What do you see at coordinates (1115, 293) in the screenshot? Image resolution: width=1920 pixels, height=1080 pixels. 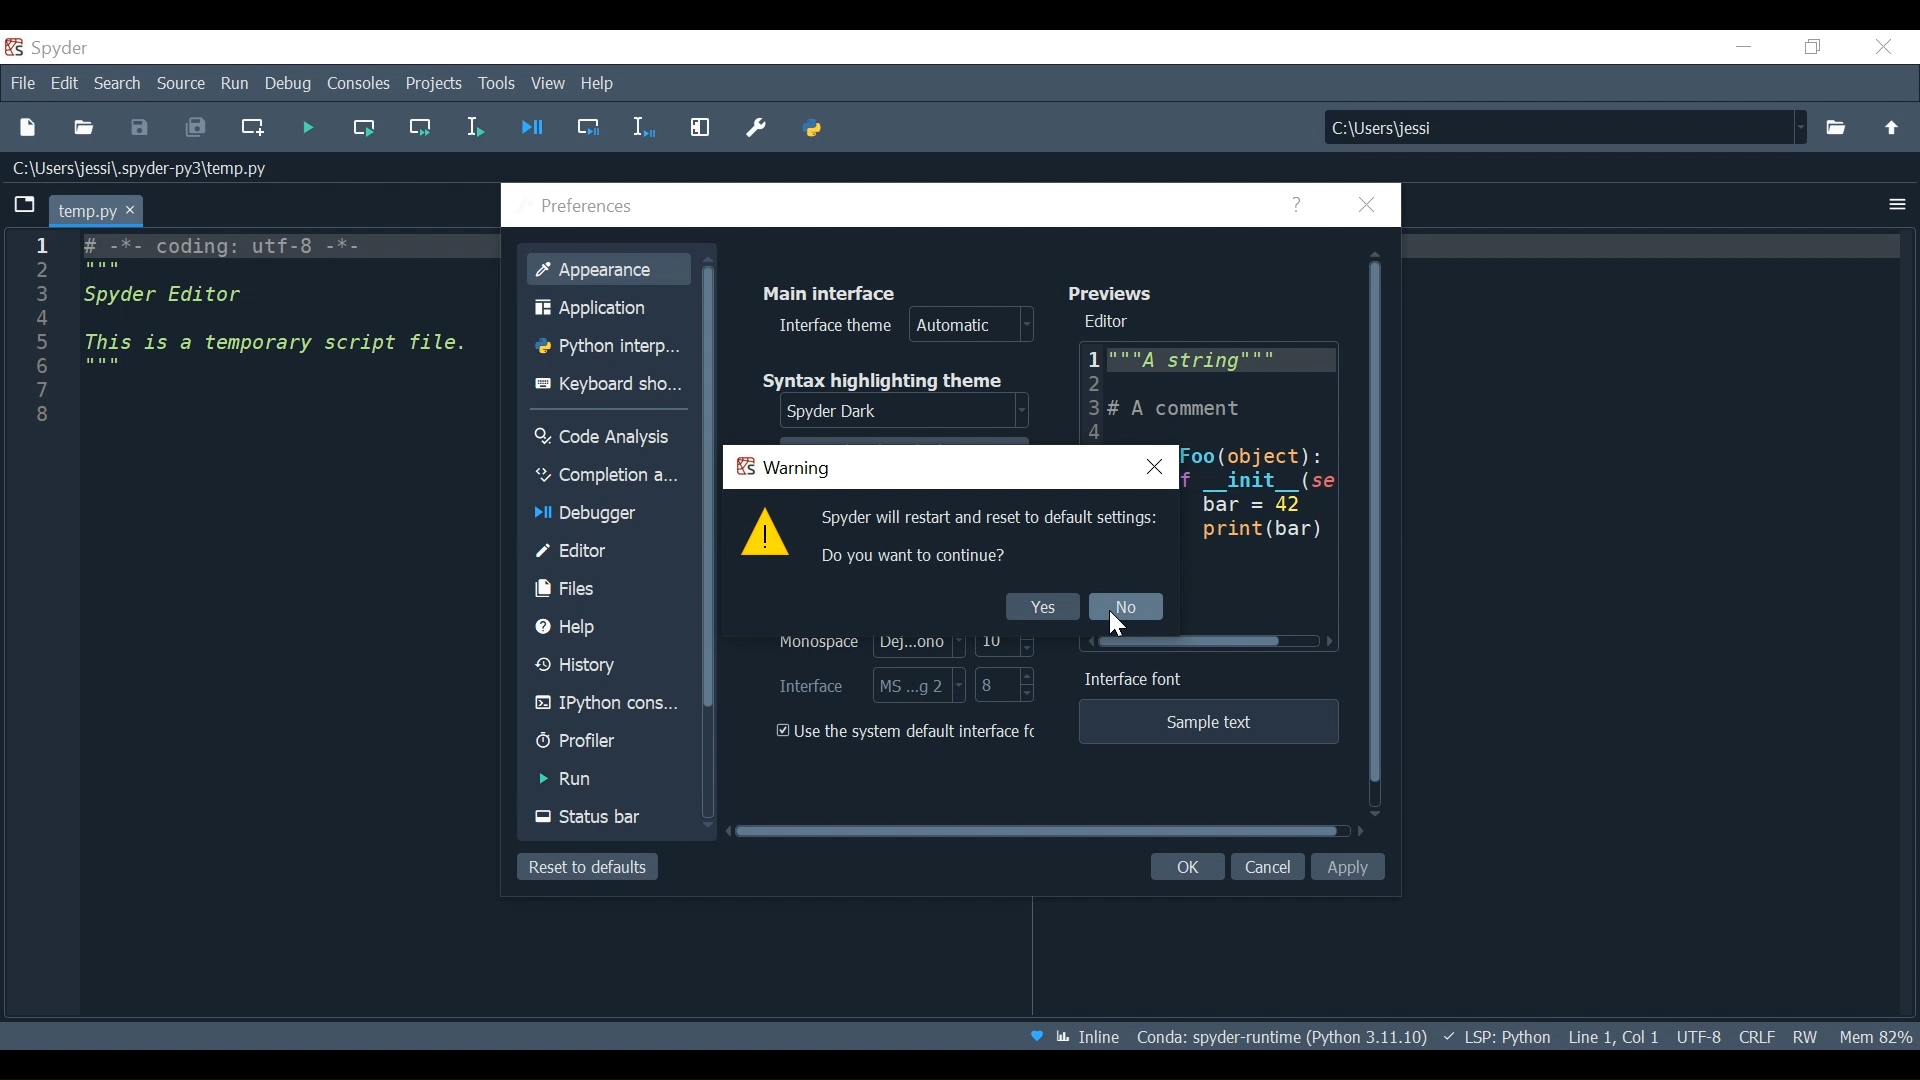 I see `Previews` at bounding box center [1115, 293].